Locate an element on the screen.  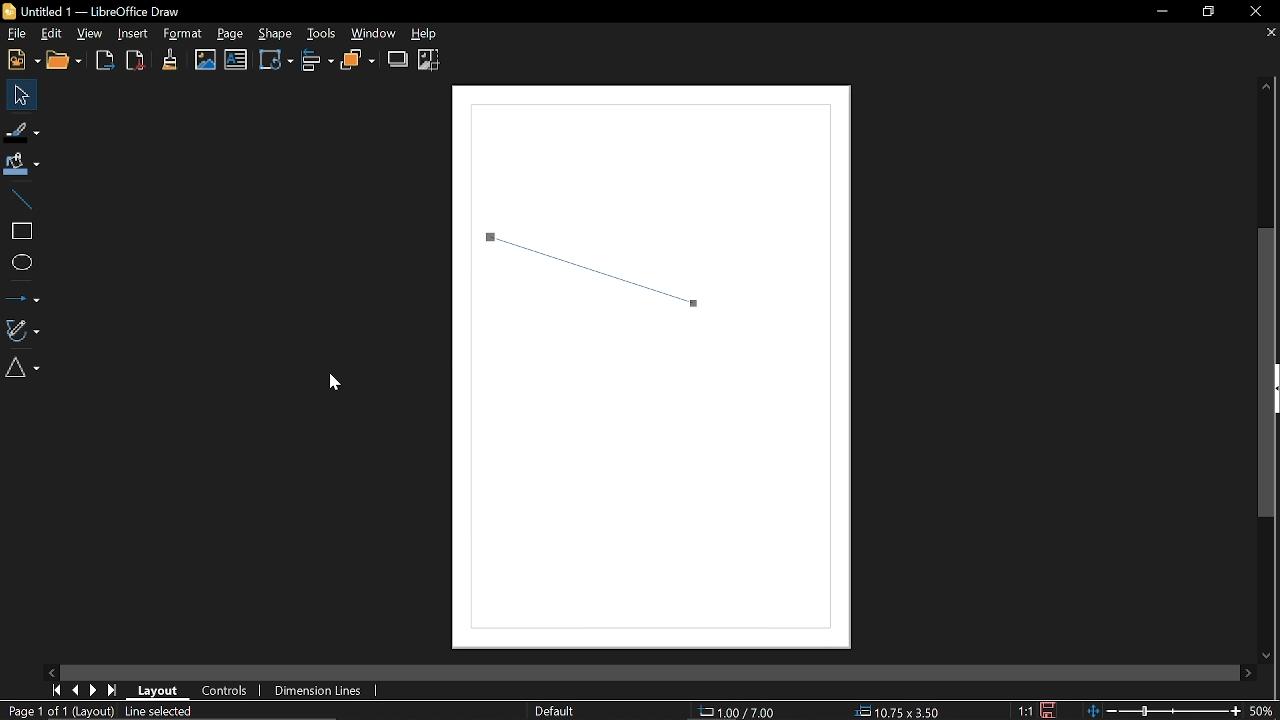
Minimize is located at coordinates (1161, 12).